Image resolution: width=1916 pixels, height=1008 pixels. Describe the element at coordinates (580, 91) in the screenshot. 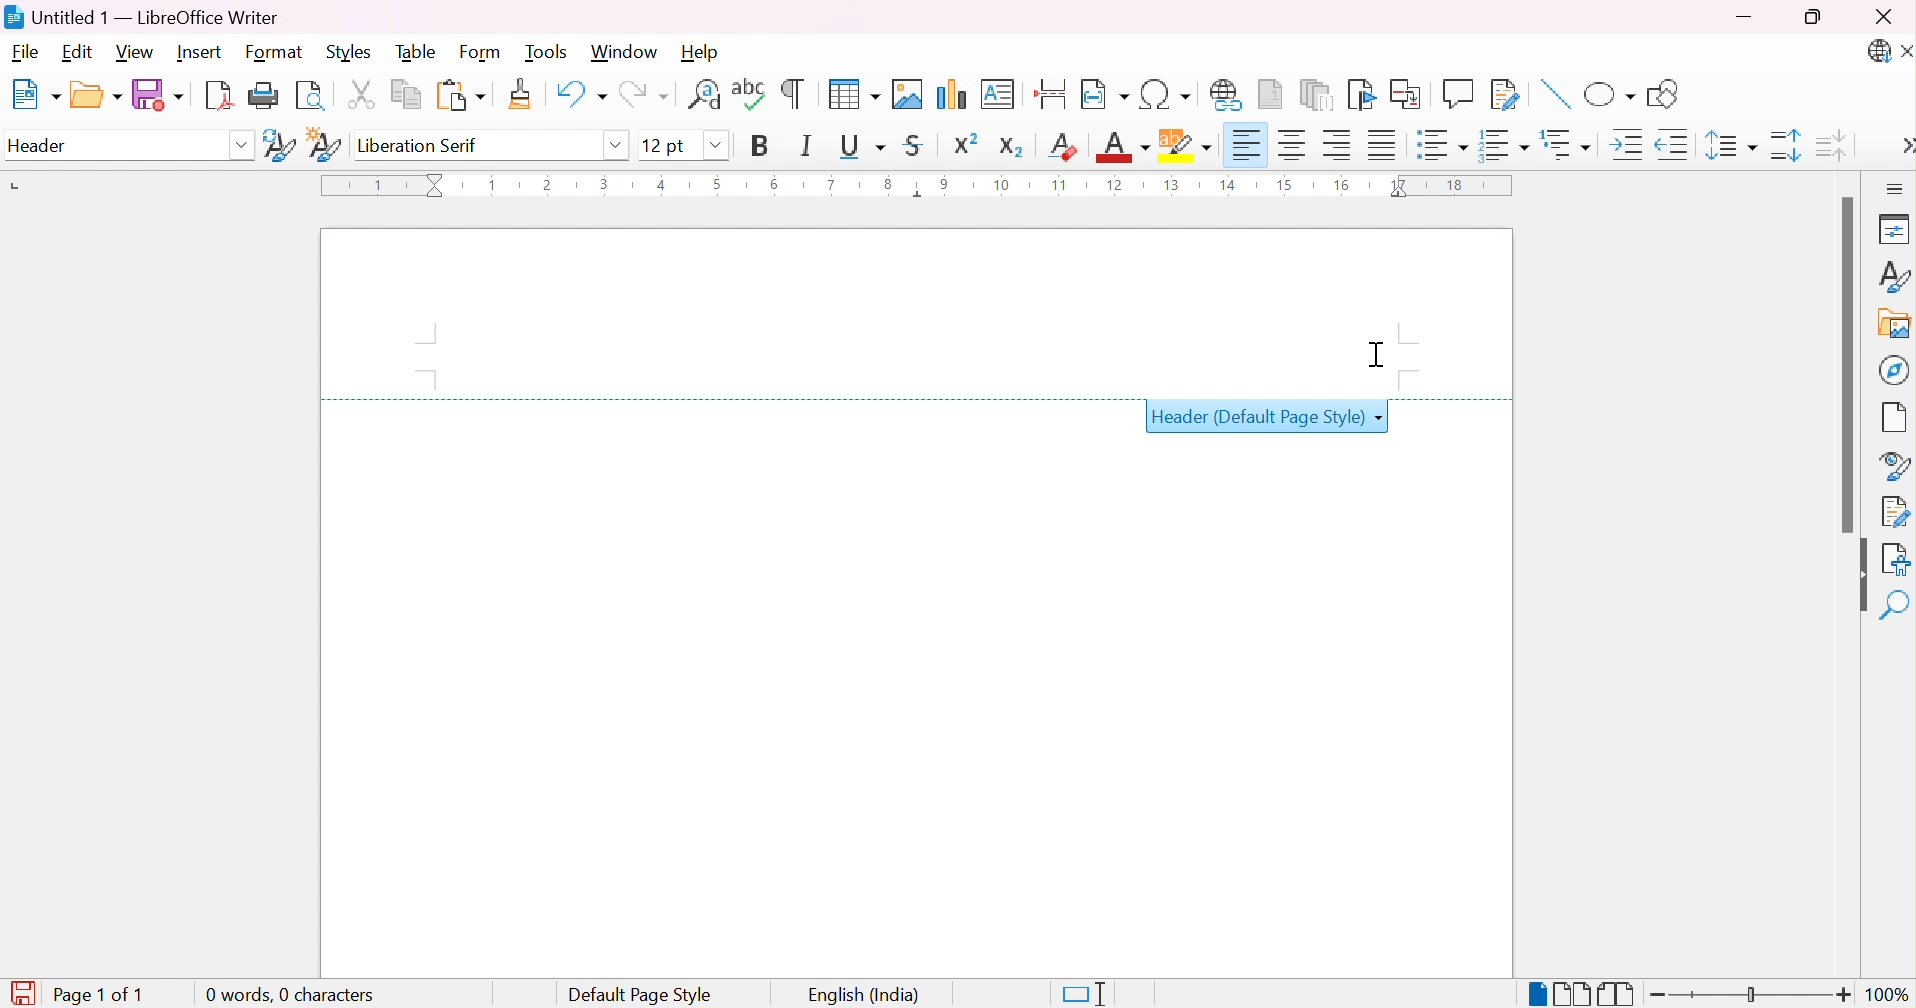

I see `Undo` at that location.